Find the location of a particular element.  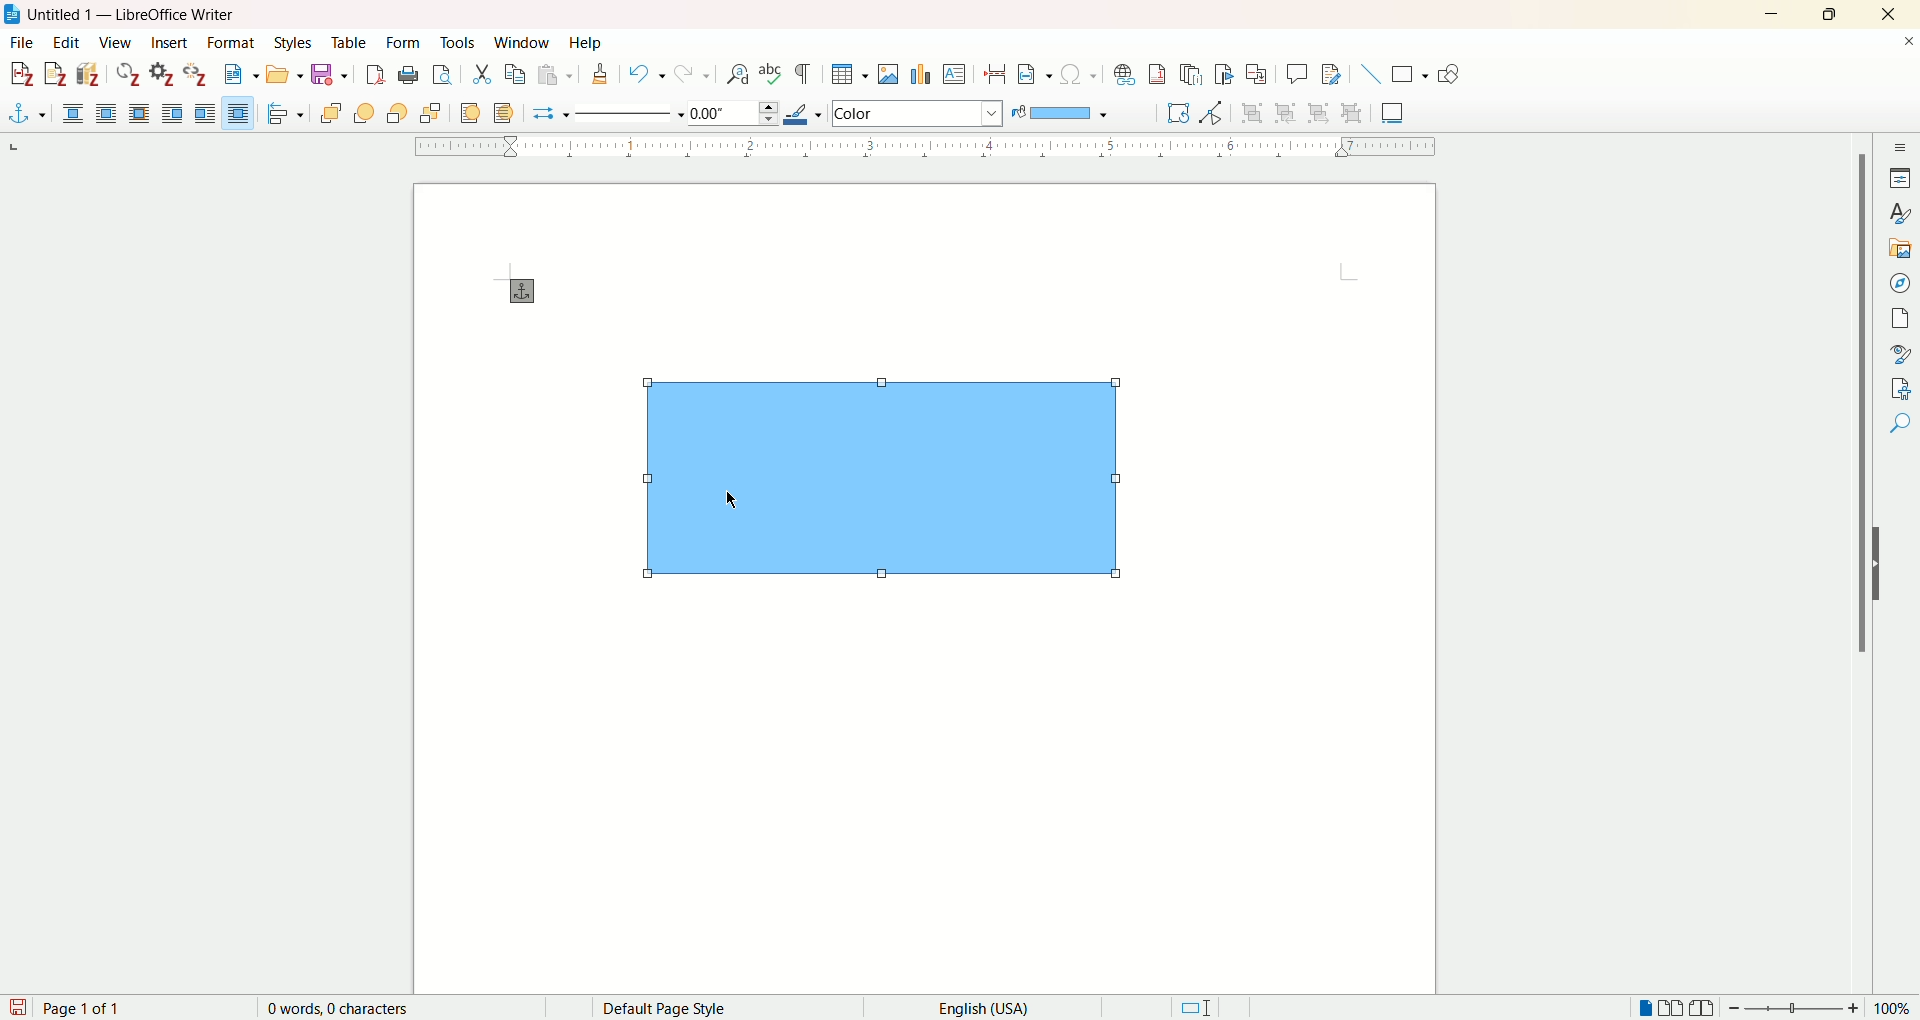

file is located at coordinates (20, 41).